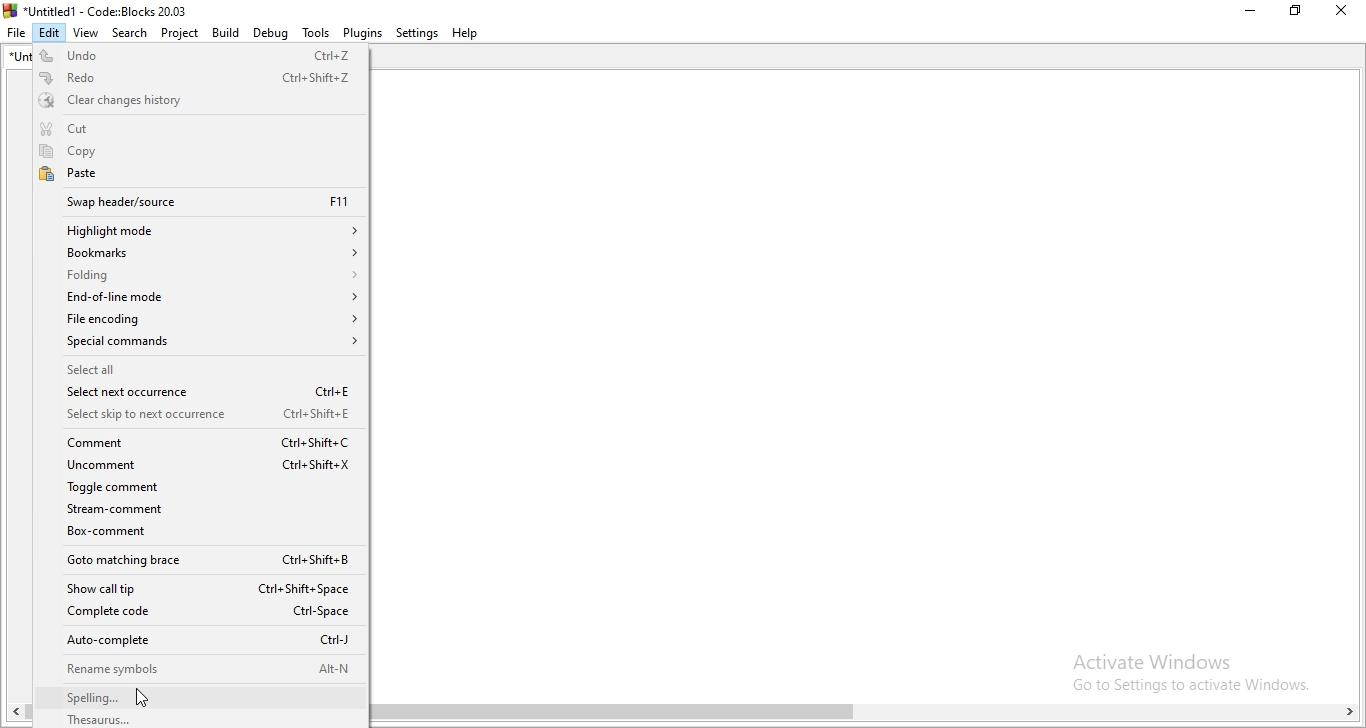  I want to click on spelling, so click(203, 695).